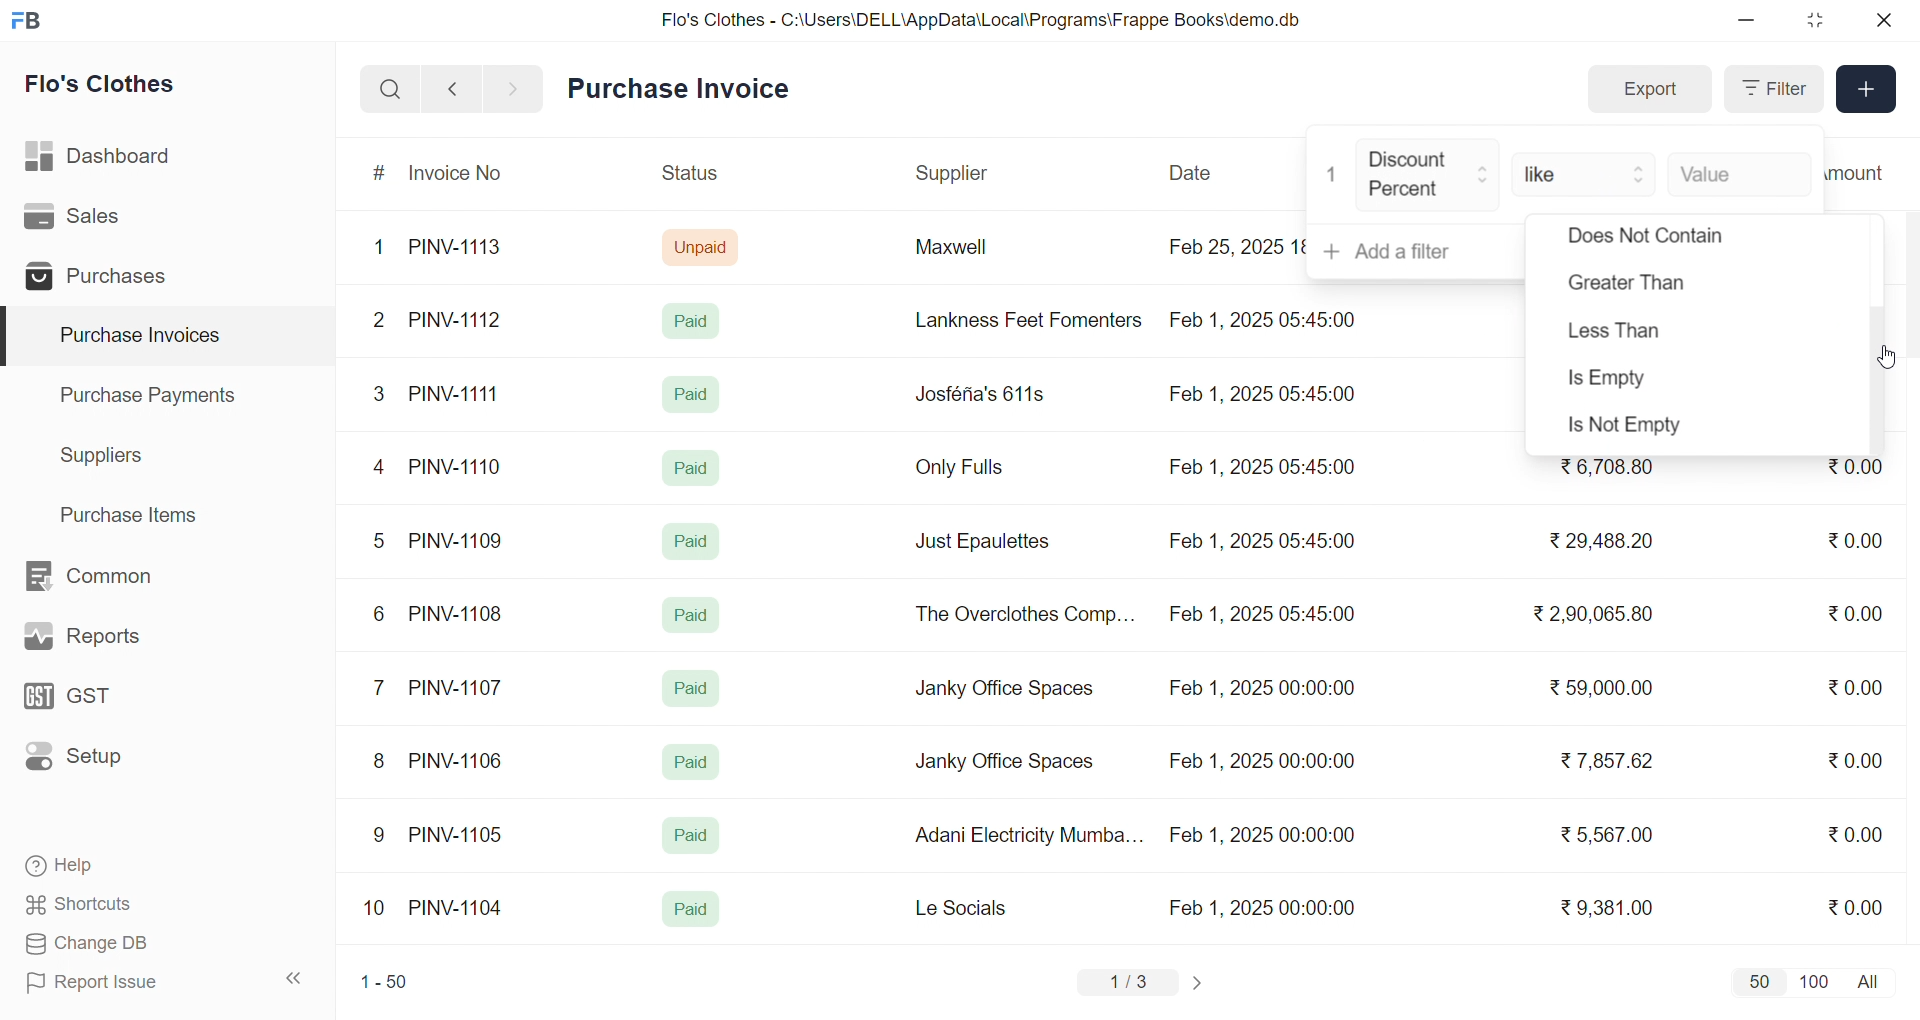  I want to click on Report Issue, so click(124, 982).